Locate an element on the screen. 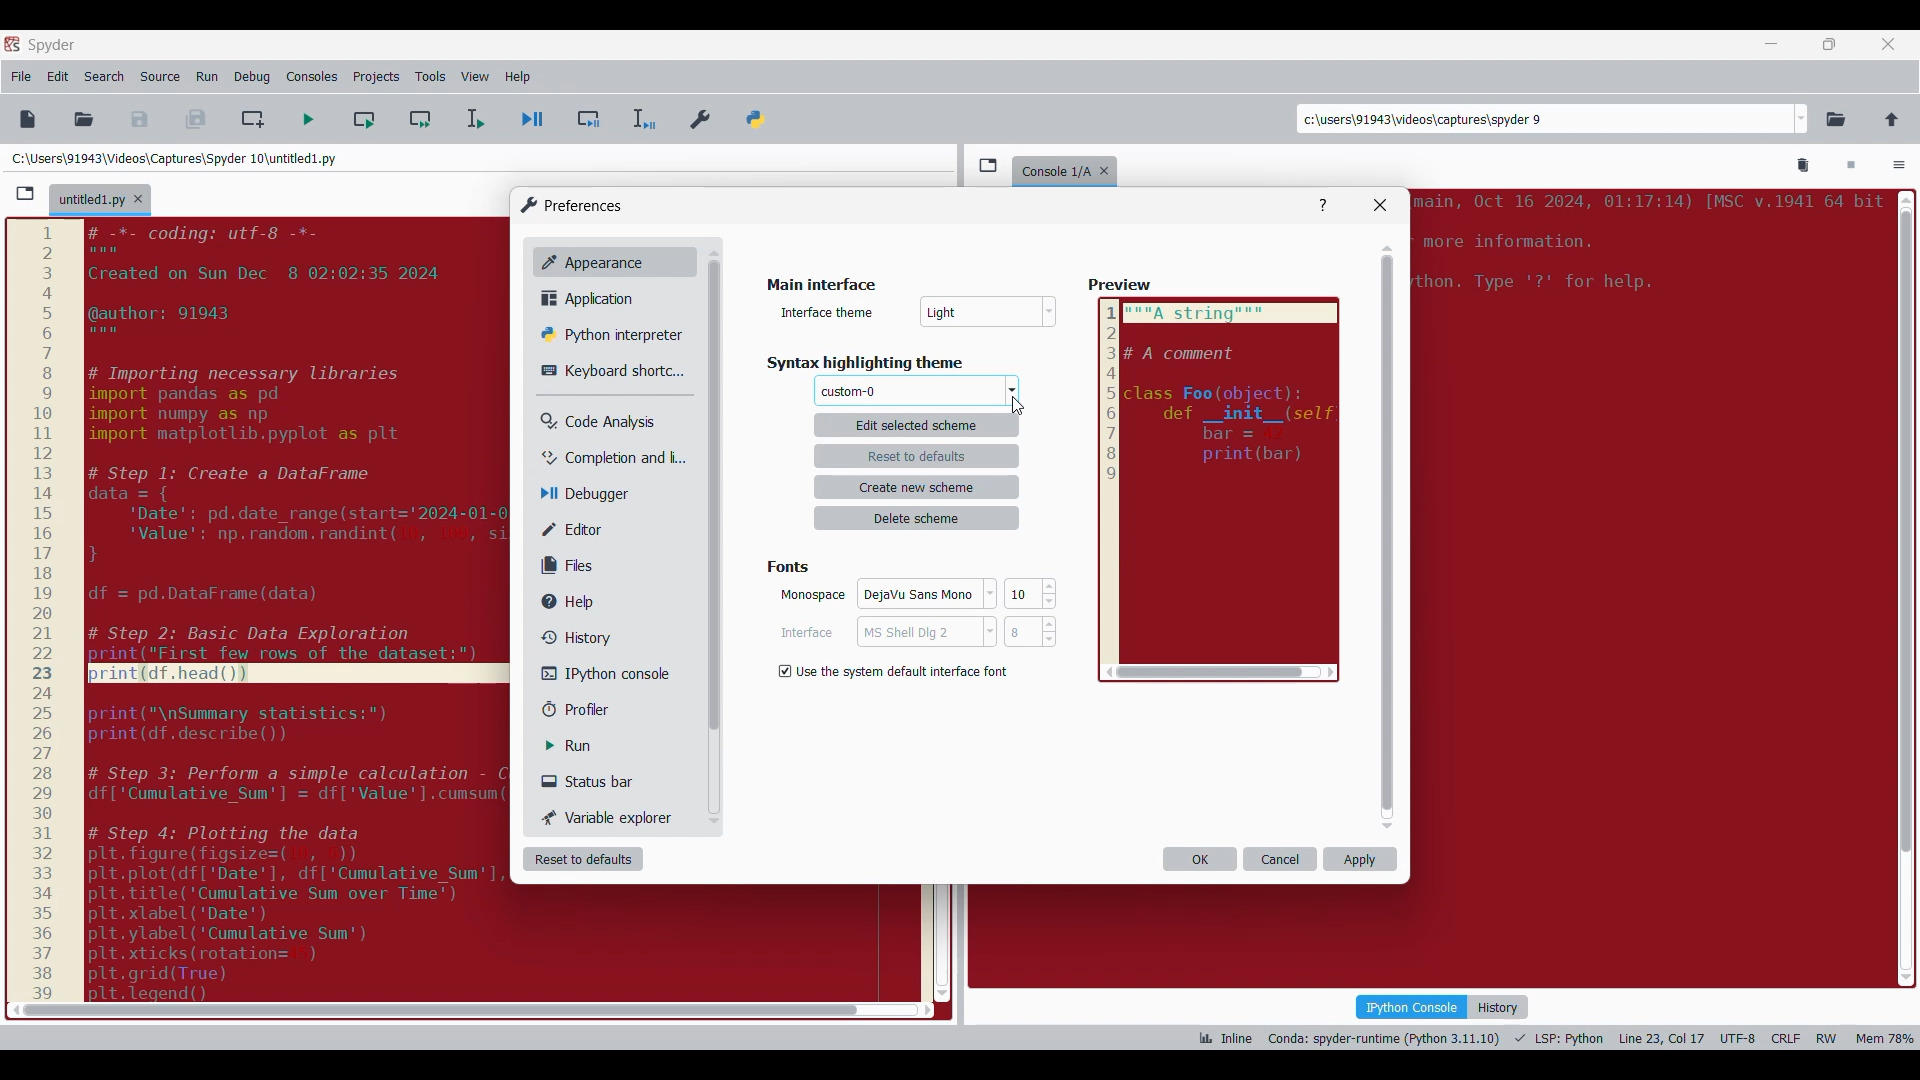  Preferences is located at coordinates (702, 115).